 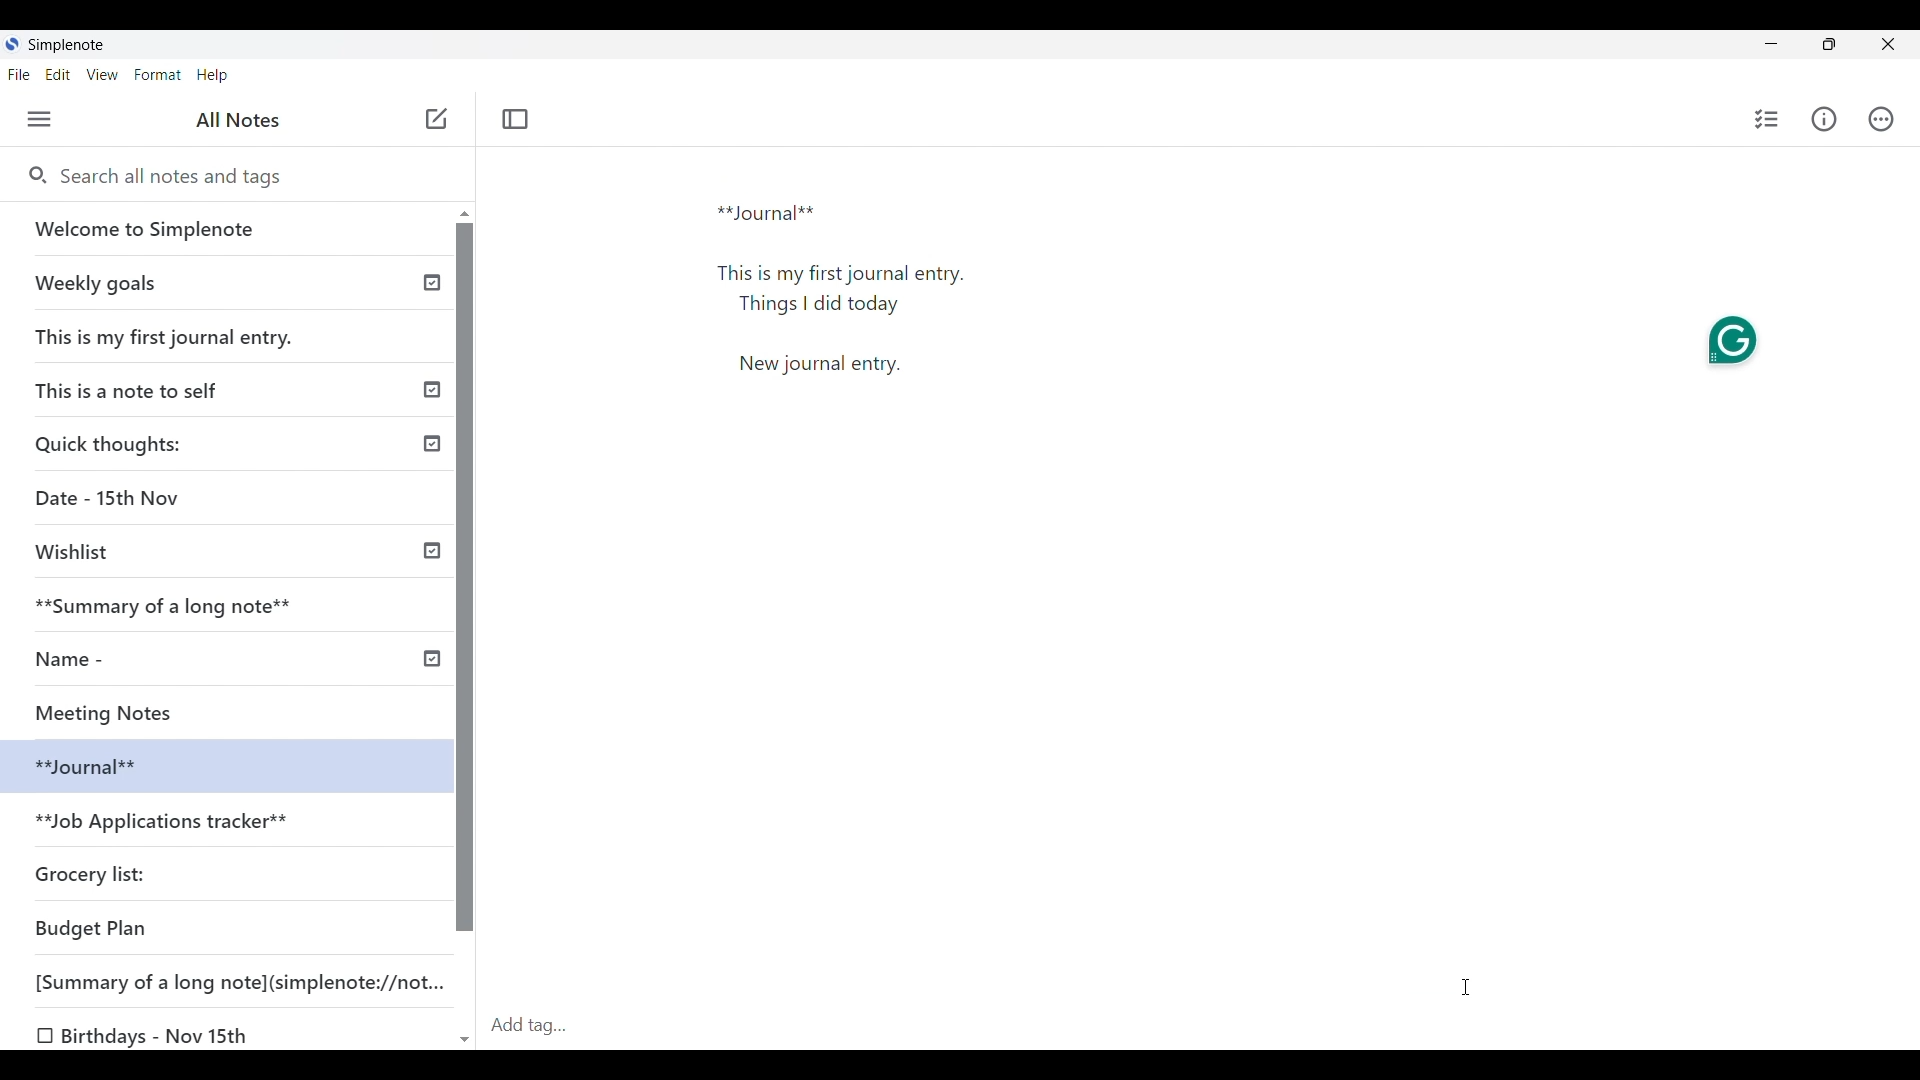 I want to click on Name -, so click(x=76, y=659).